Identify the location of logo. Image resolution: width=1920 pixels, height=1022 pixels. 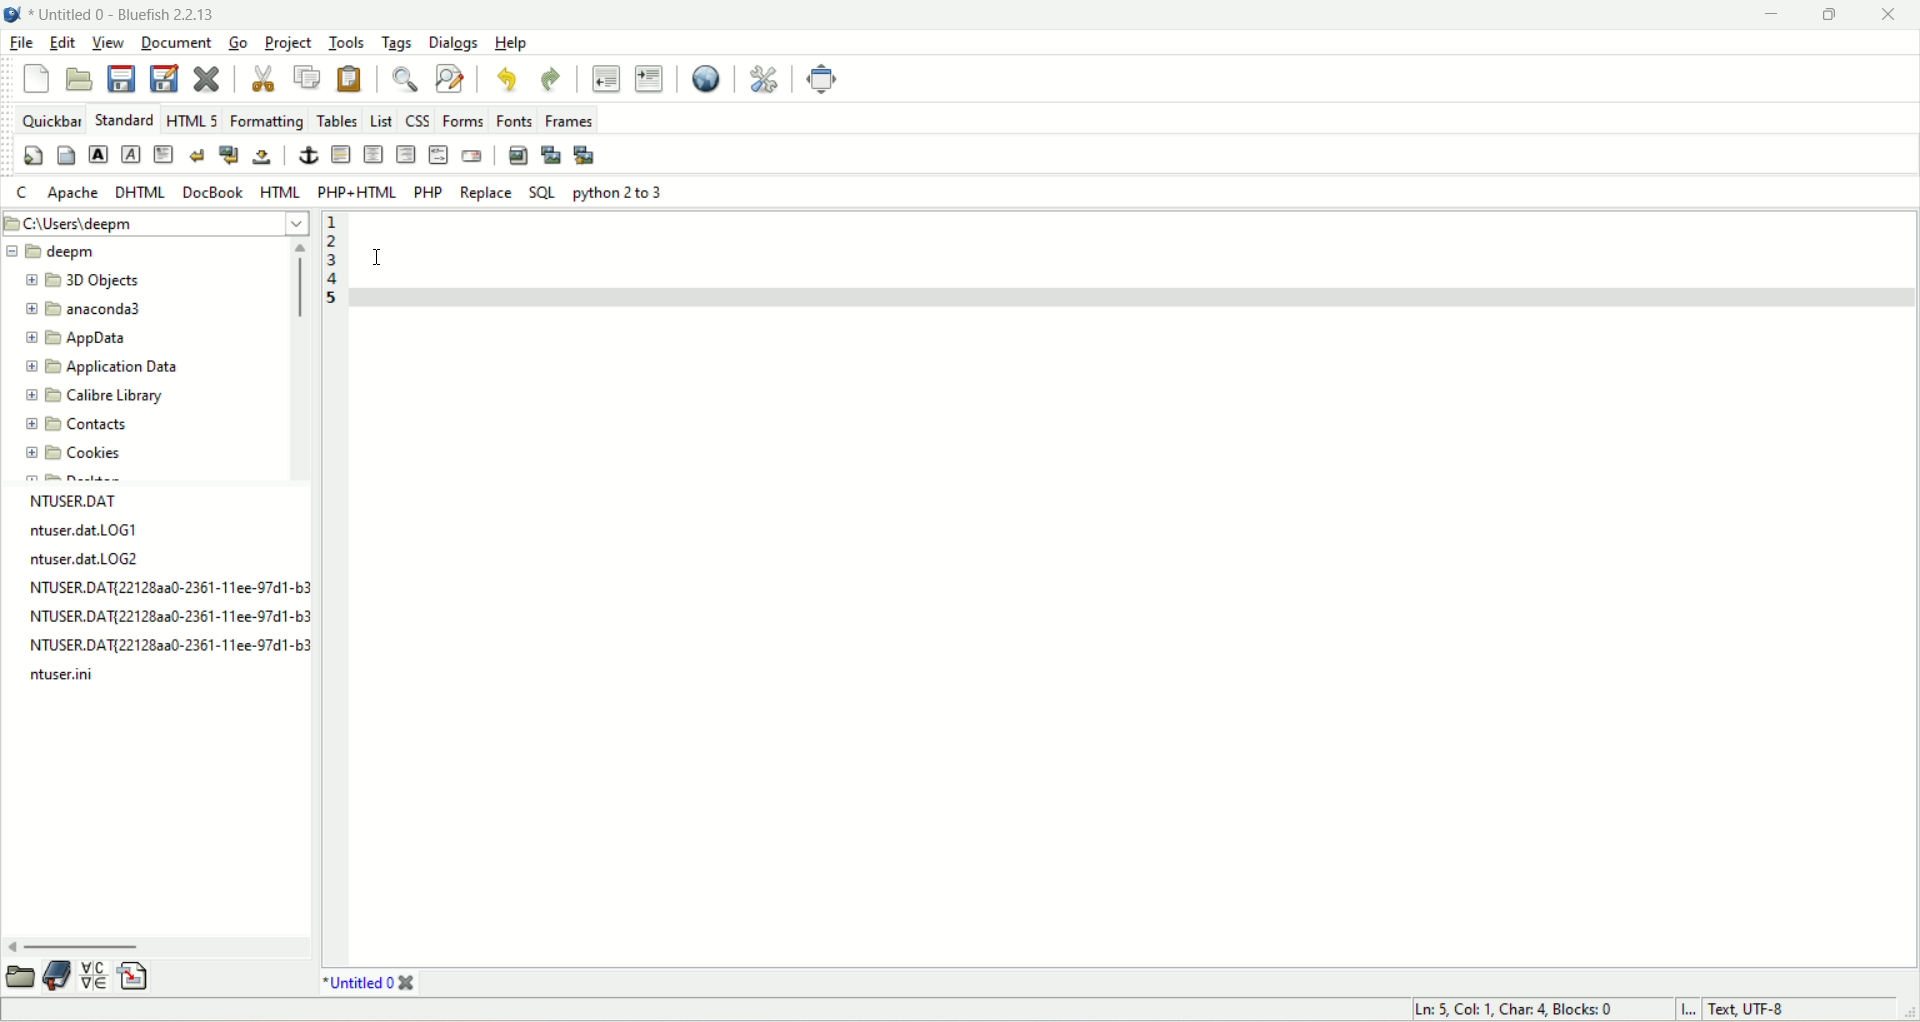
(12, 14).